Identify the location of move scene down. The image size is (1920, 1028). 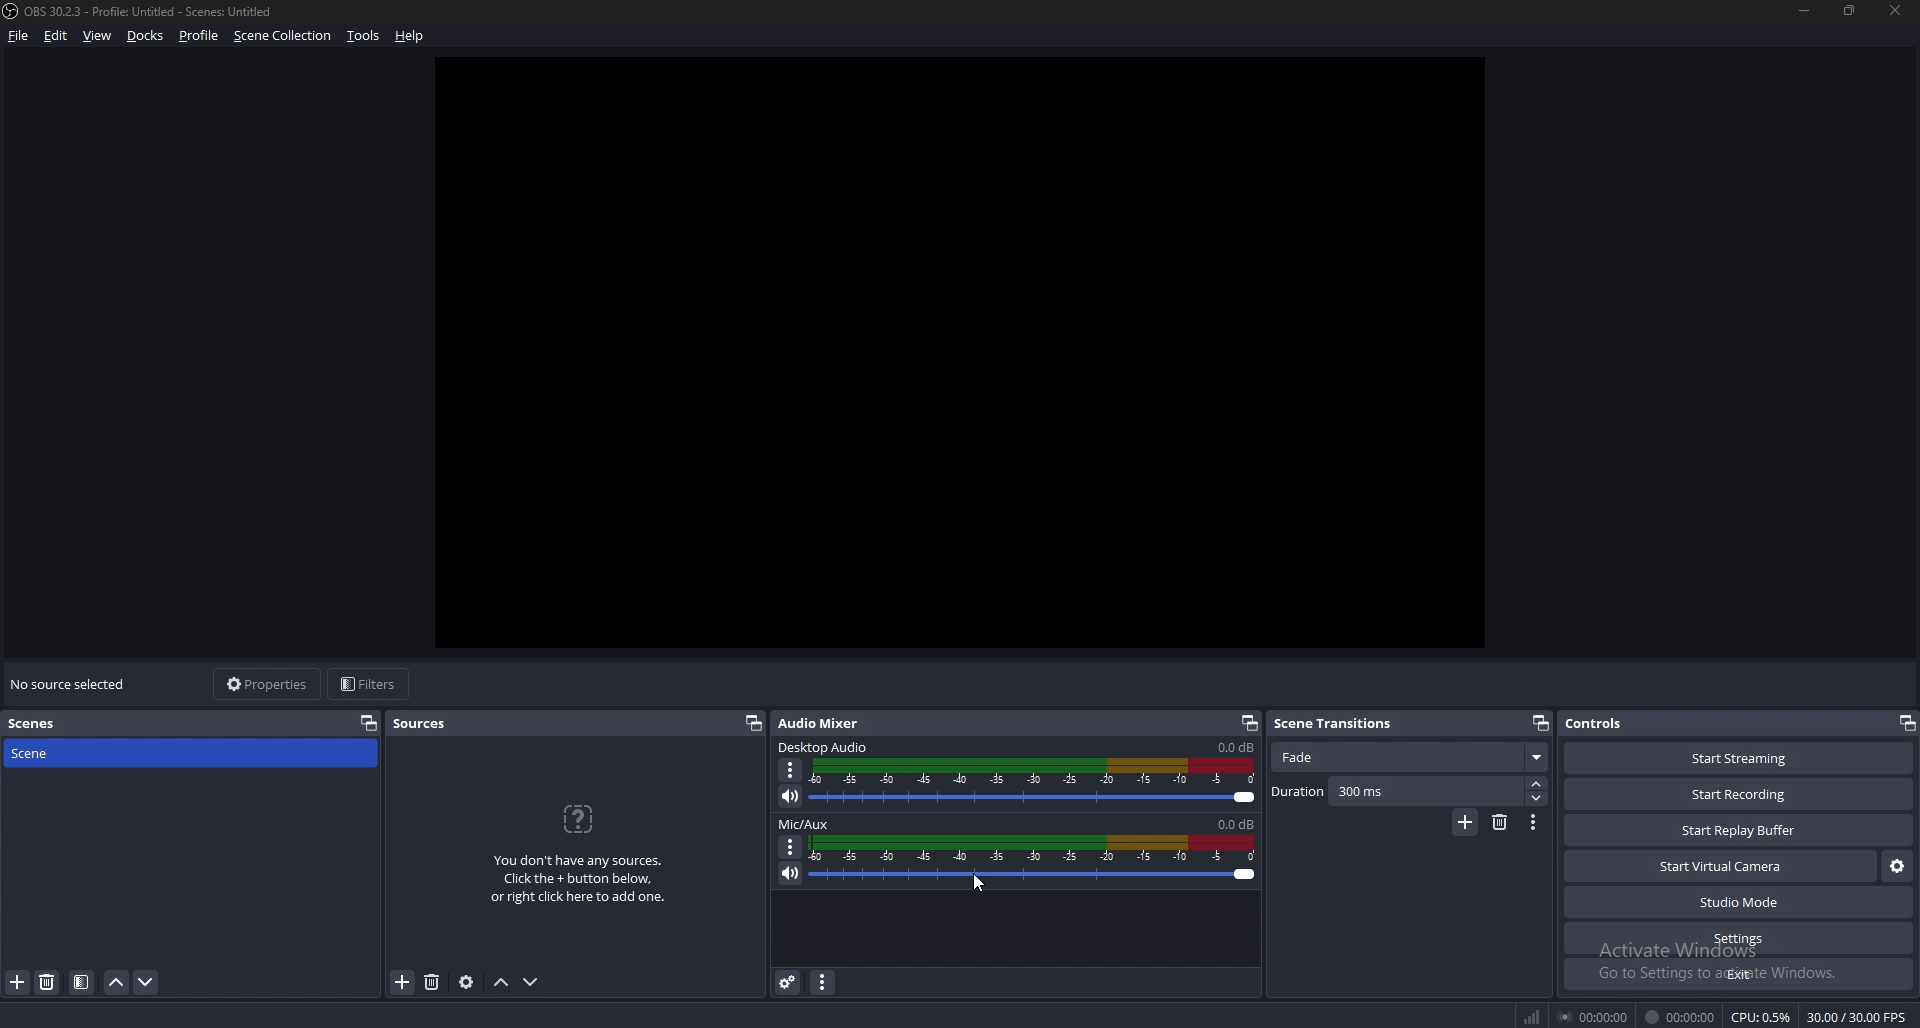
(148, 983).